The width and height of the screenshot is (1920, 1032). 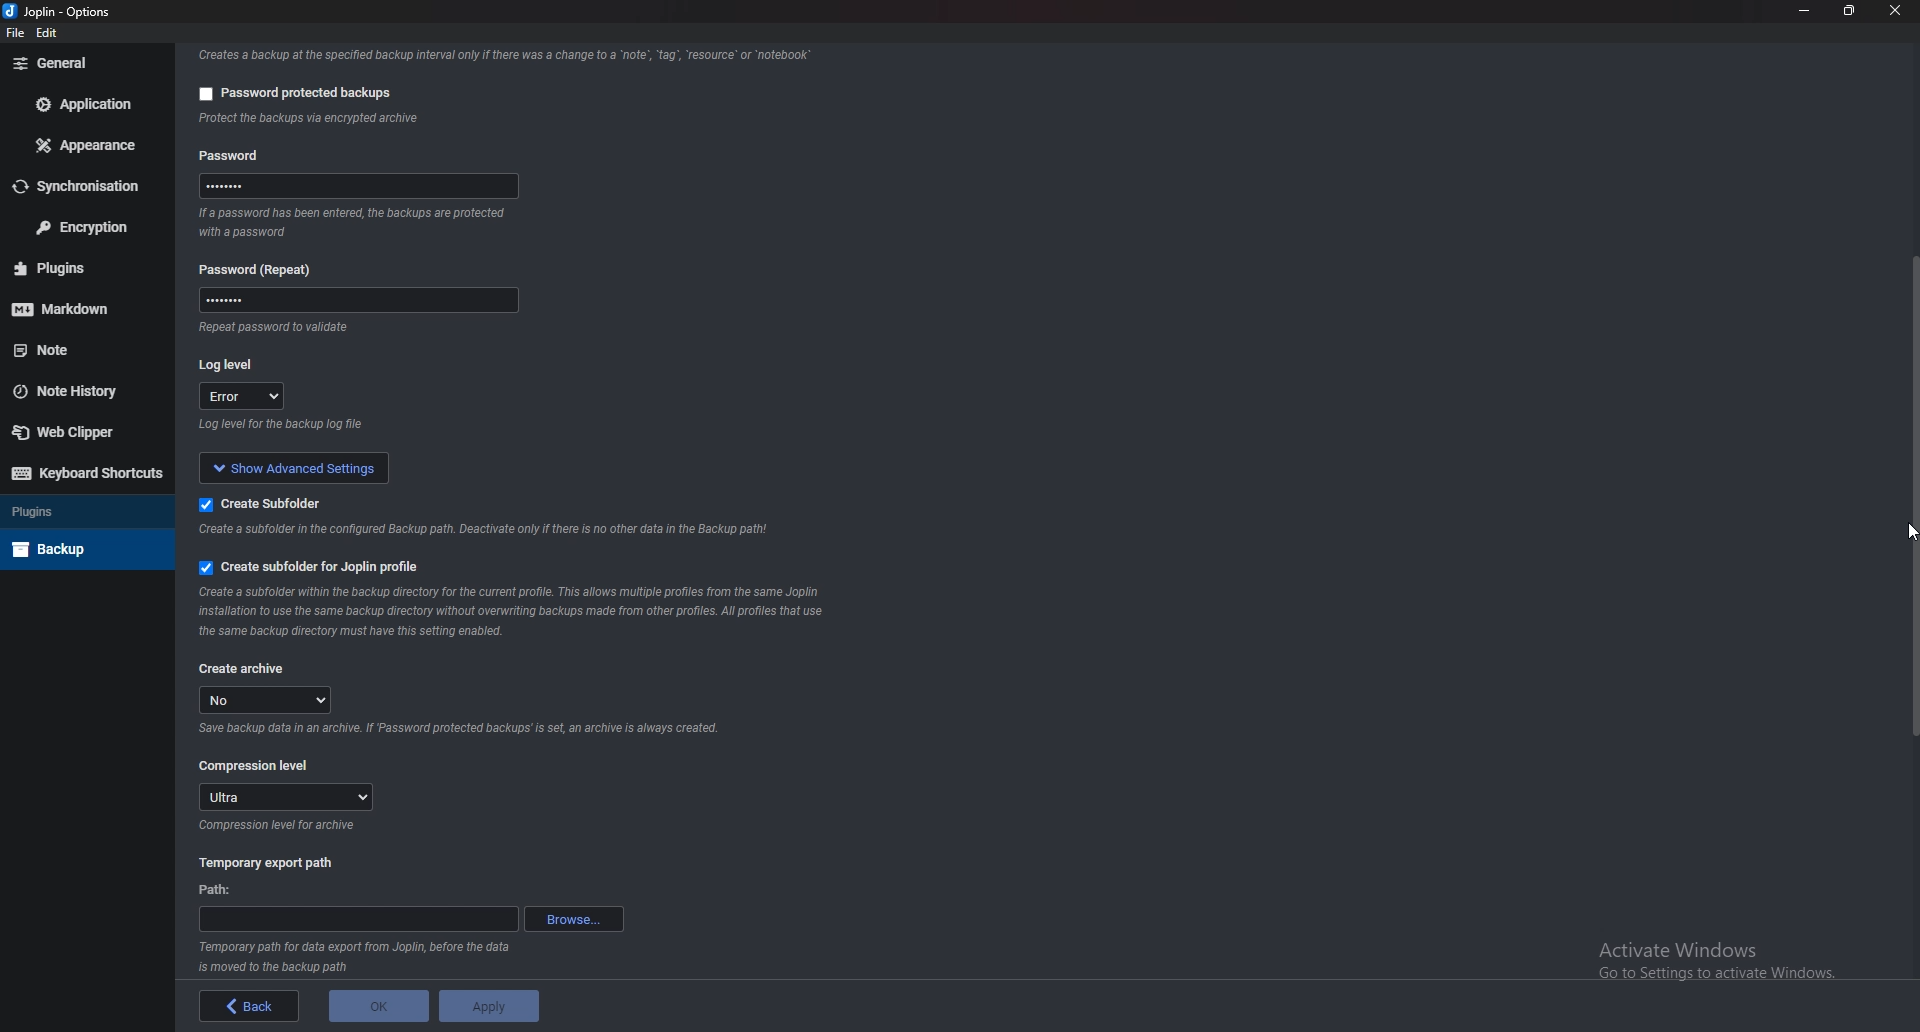 What do you see at coordinates (15, 33) in the screenshot?
I see `file` at bounding box center [15, 33].